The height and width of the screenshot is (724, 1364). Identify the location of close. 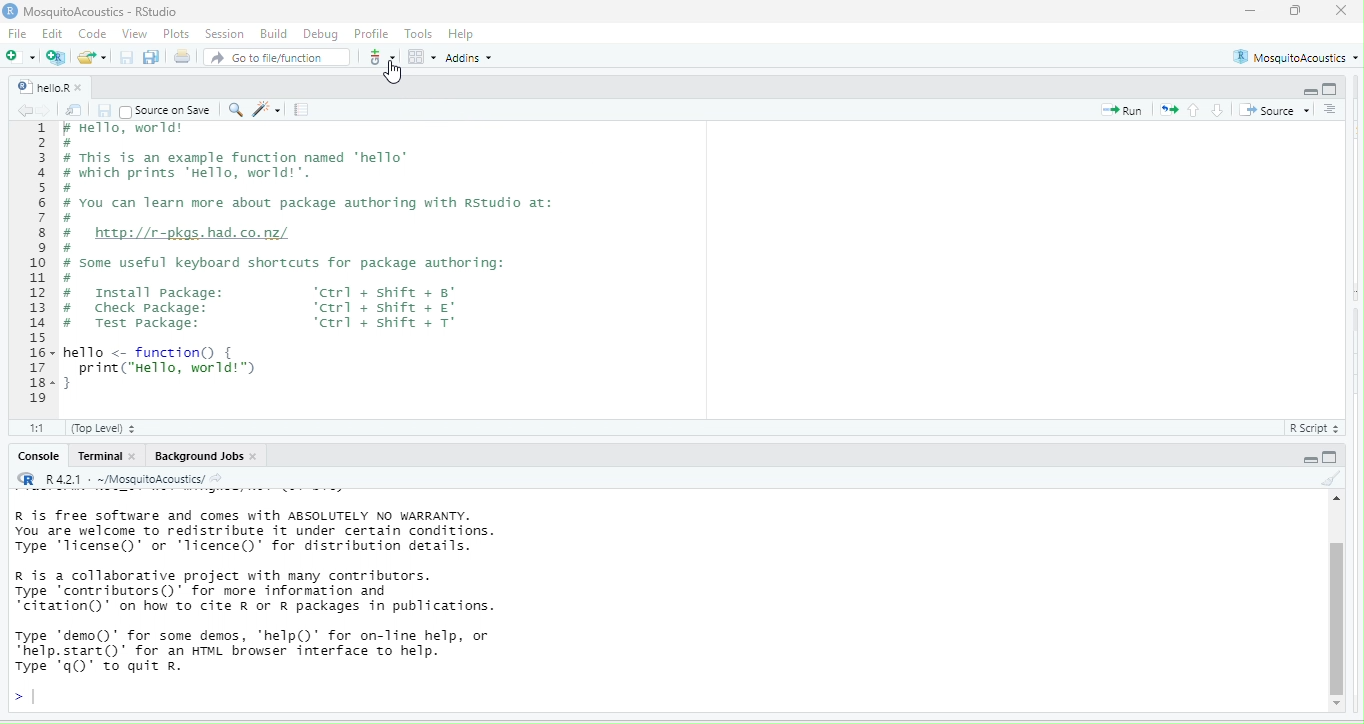
(84, 88).